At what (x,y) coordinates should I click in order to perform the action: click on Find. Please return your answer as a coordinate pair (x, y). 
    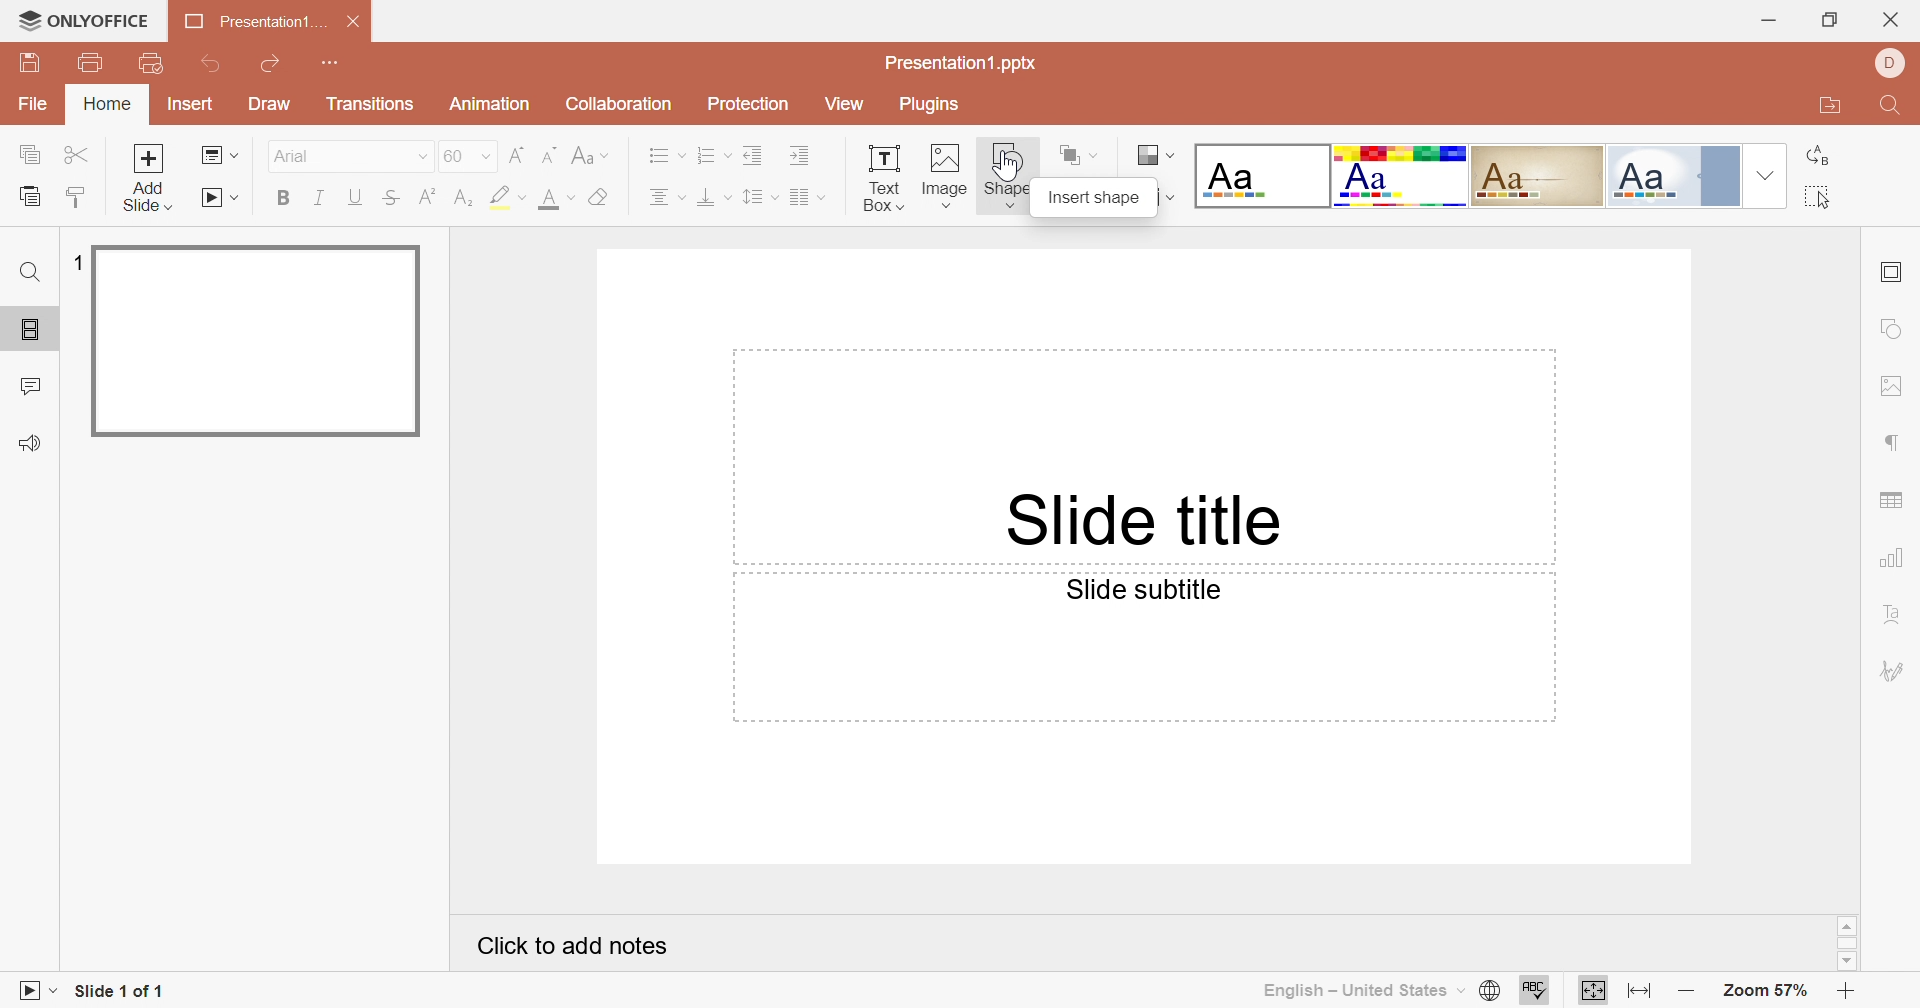
    Looking at the image, I should click on (1891, 107).